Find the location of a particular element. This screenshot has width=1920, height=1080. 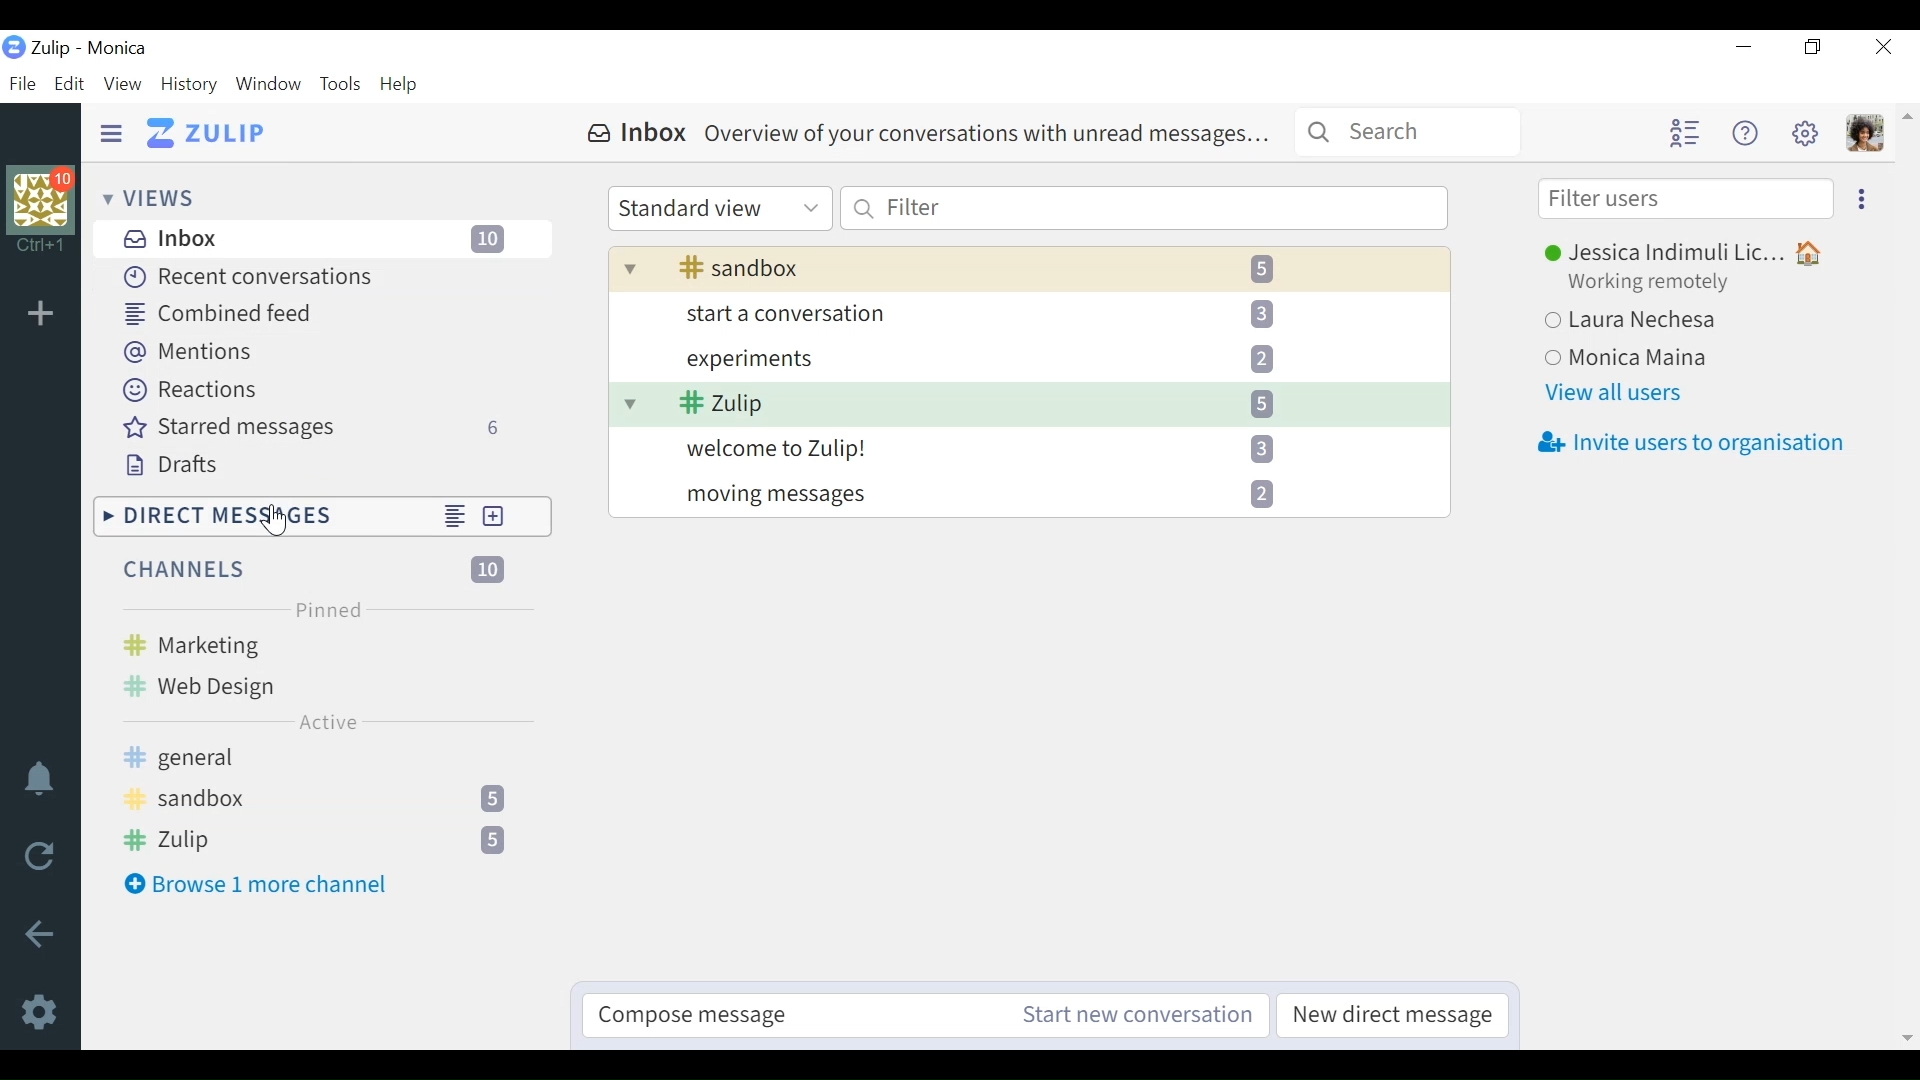

Overview of your conversation with unread messaes wit is located at coordinates (1027, 380).